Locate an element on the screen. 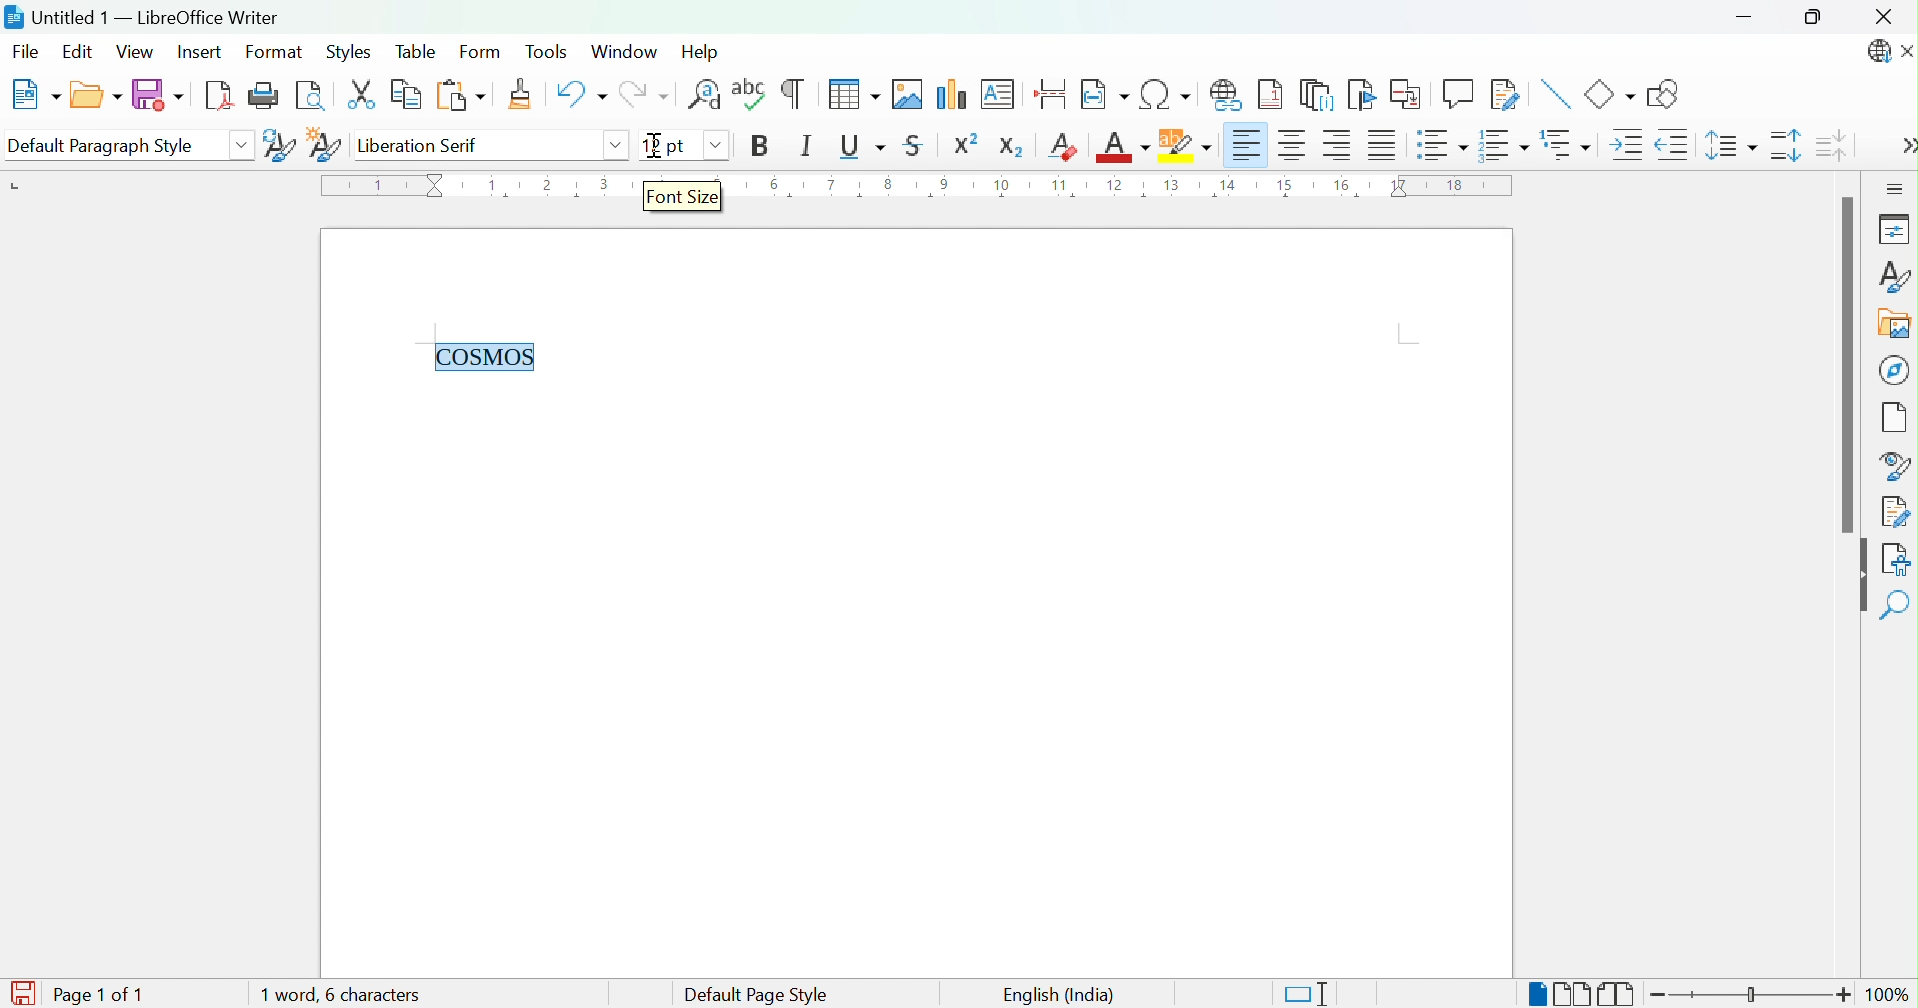 The width and height of the screenshot is (1918, 1008). ruler is located at coordinates (477, 196).